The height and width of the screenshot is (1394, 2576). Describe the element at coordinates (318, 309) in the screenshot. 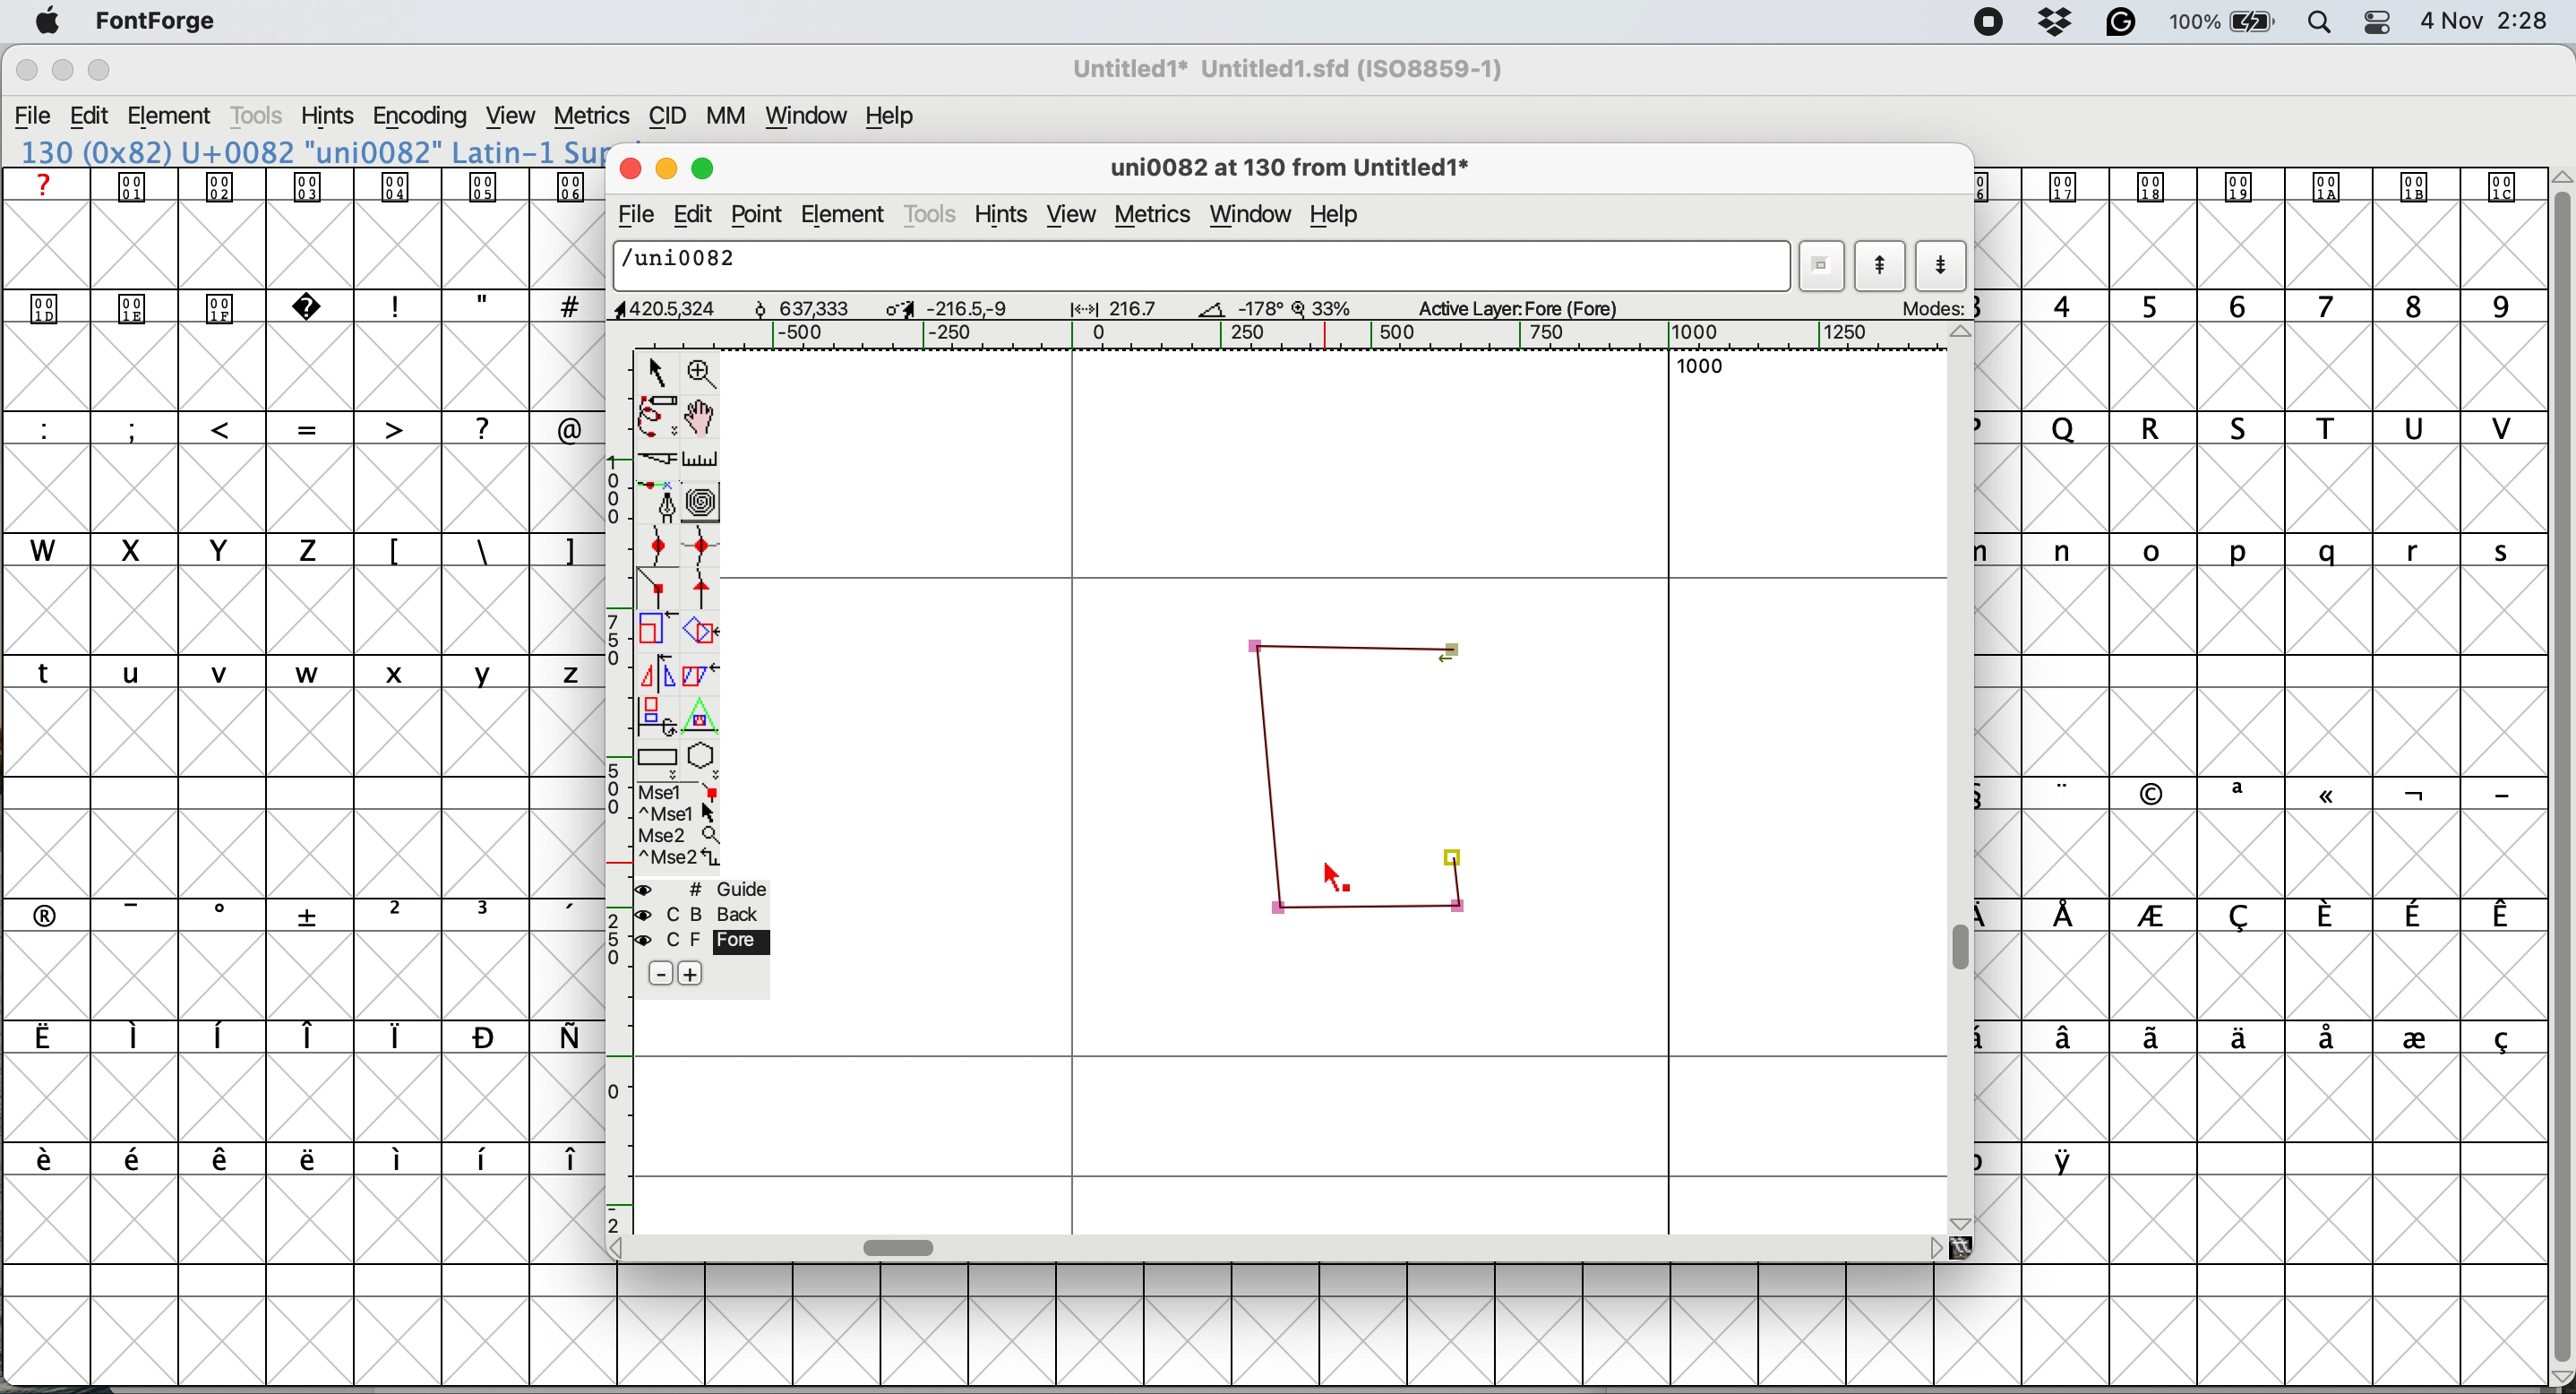

I see `symbols and special characters` at that location.